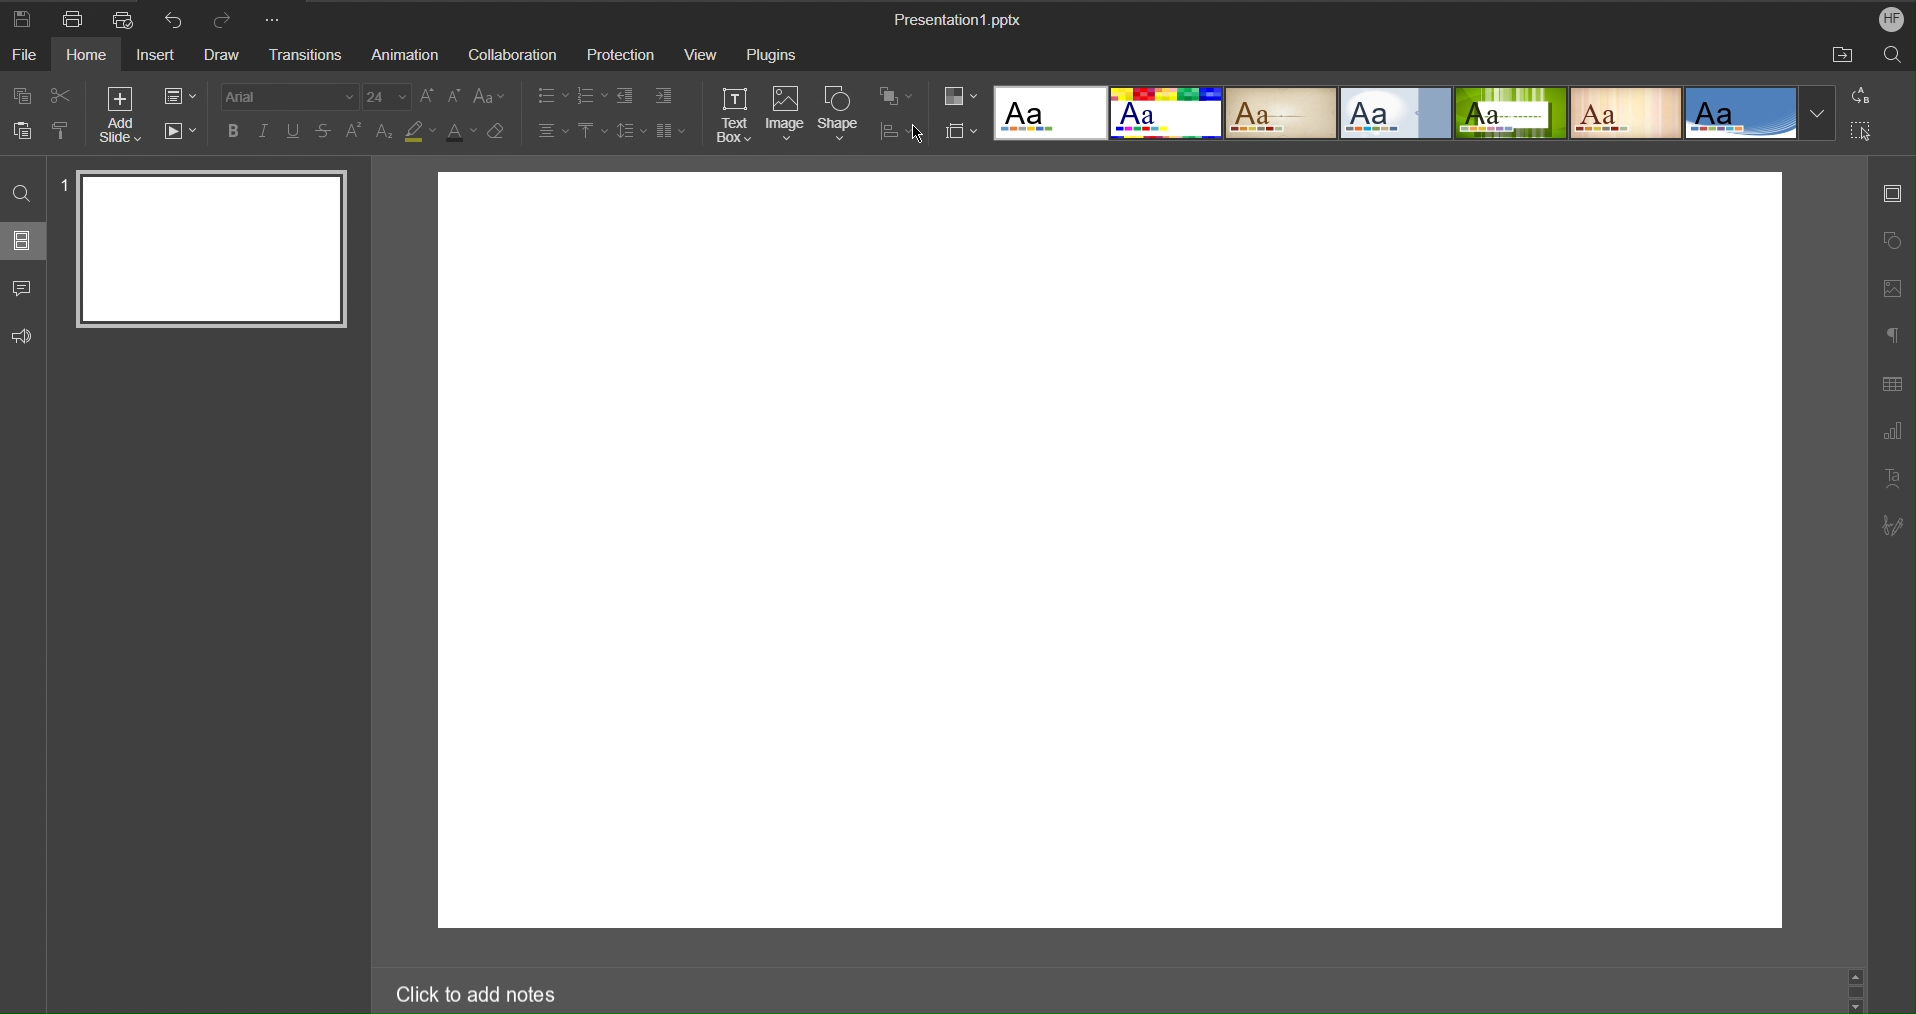  What do you see at coordinates (1892, 433) in the screenshot?
I see `Graph Settings` at bounding box center [1892, 433].